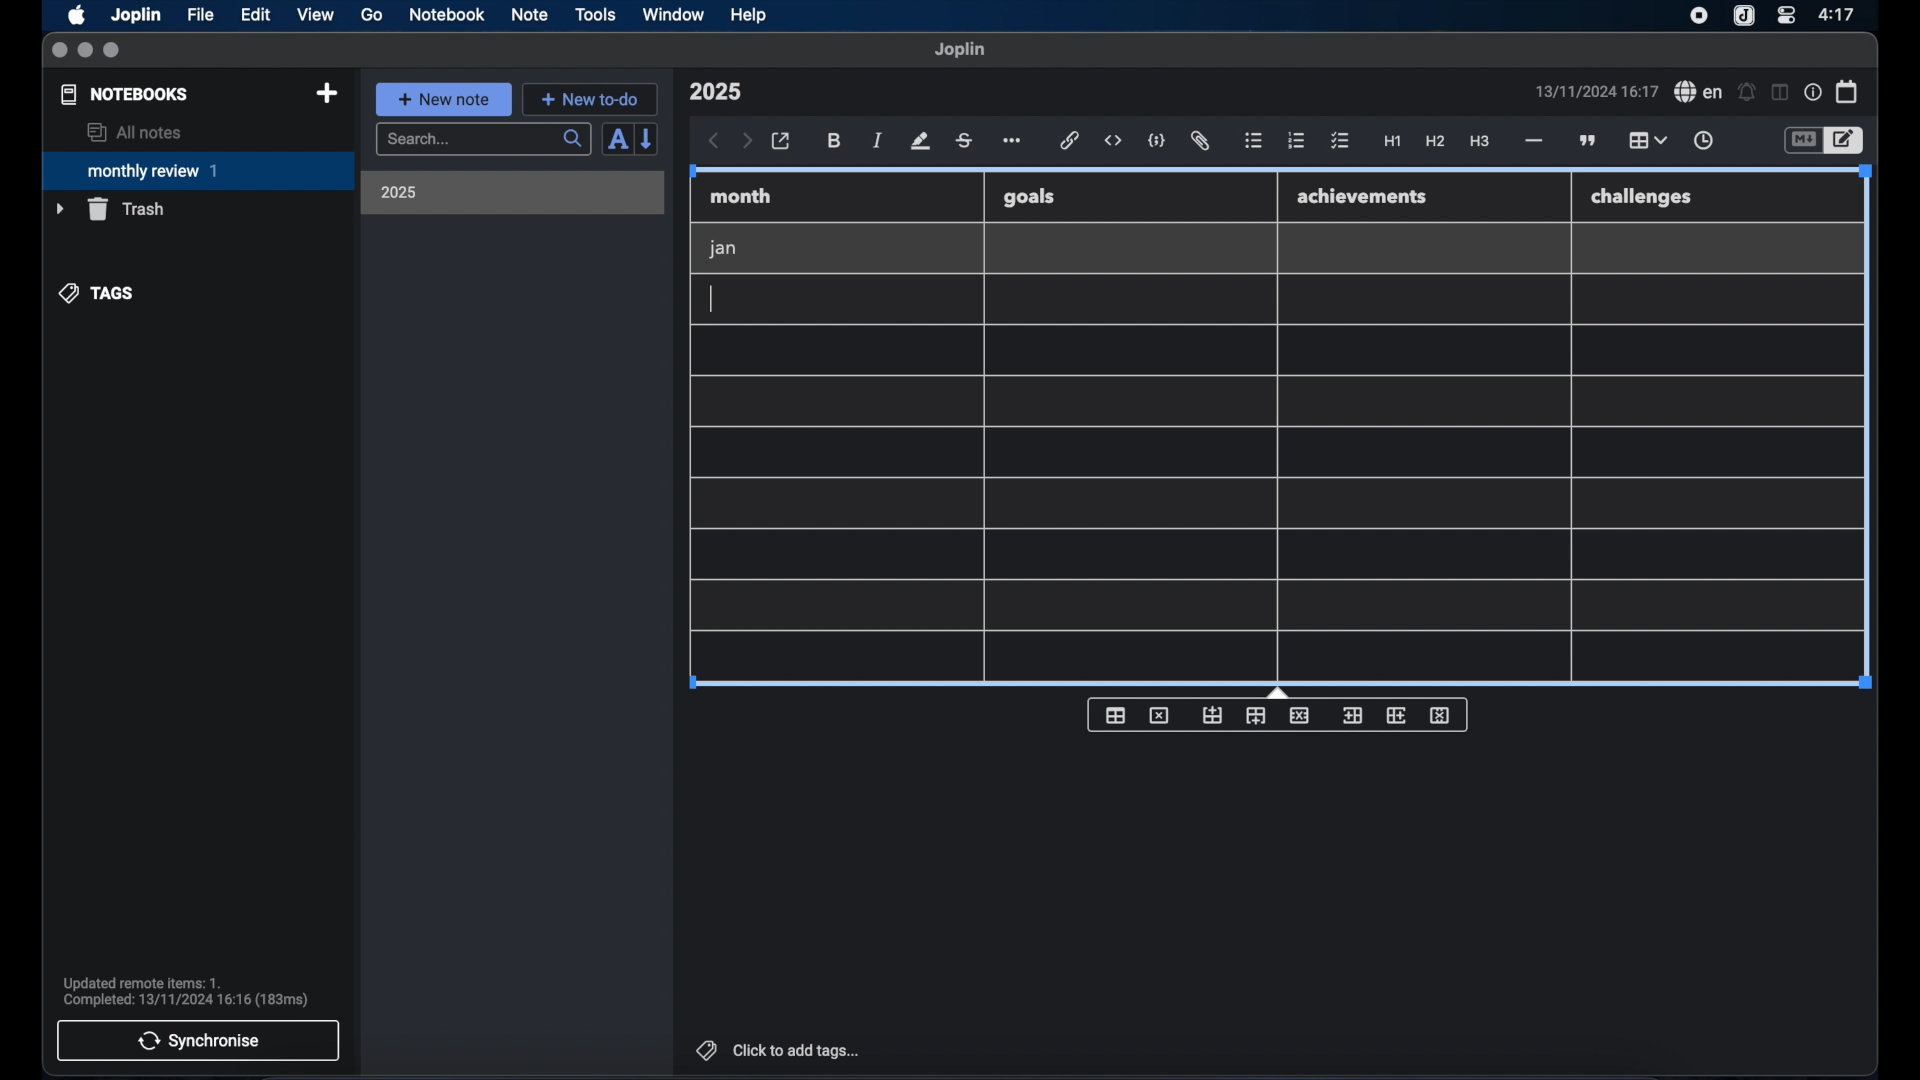 Image resolution: width=1920 pixels, height=1080 pixels. What do you see at coordinates (1596, 91) in the screenshot?
I see `date` at bounding box center [1596, 91].